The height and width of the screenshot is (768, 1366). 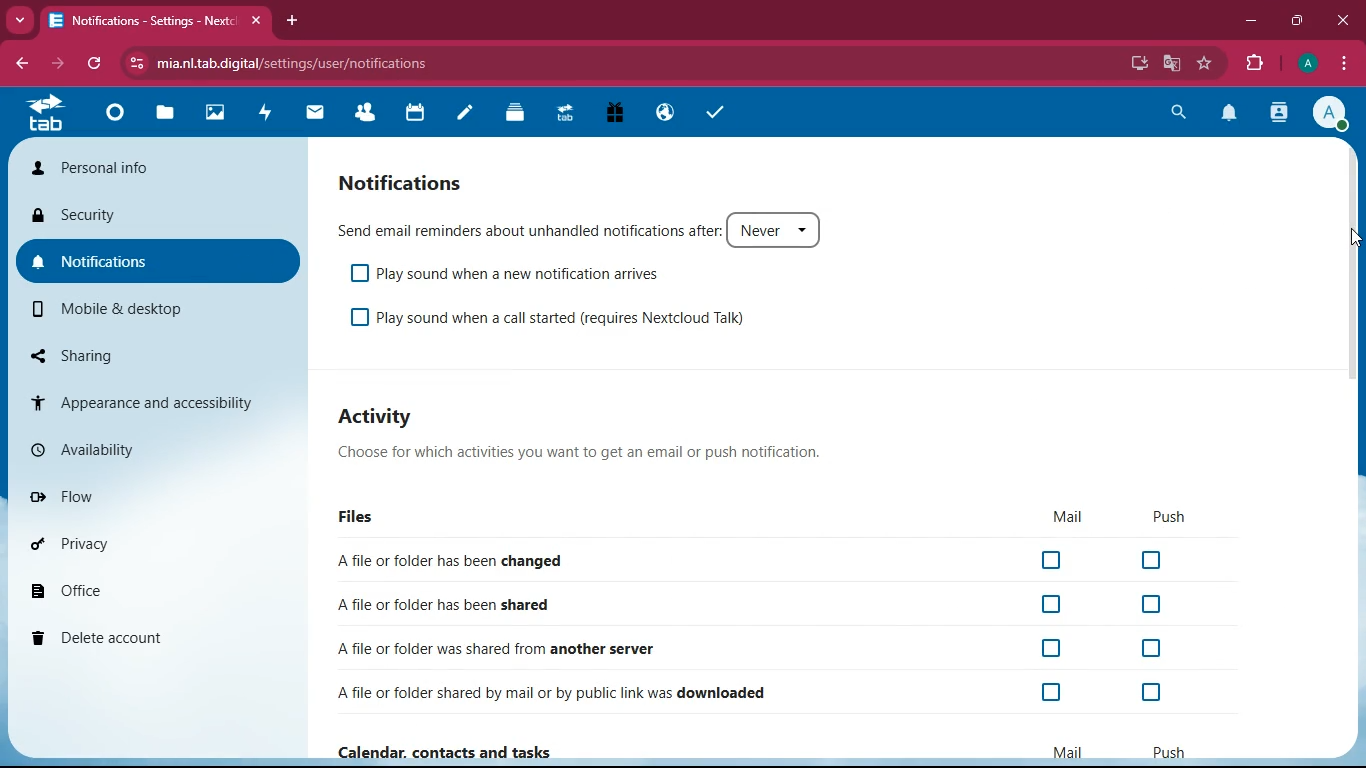 I want to click on activity, so click(x=266, y=115).